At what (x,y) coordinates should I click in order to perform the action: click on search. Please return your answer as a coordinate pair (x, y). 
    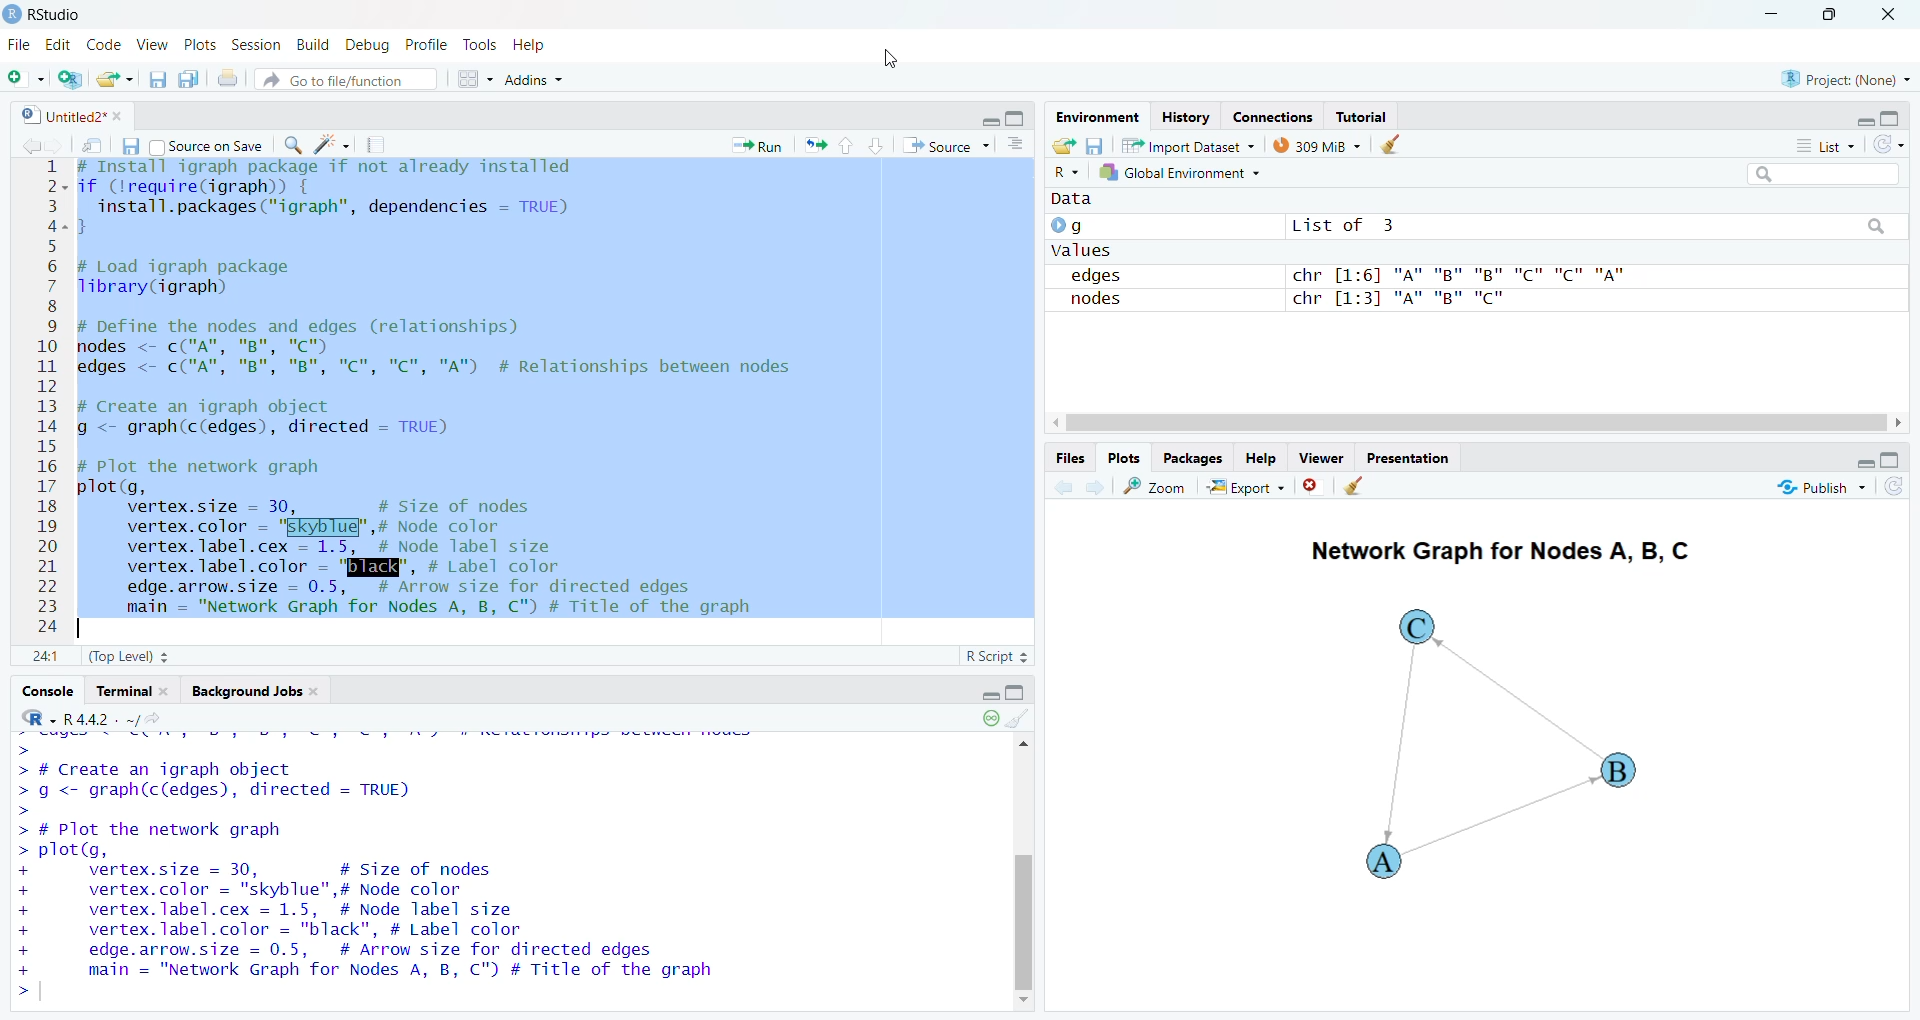
    Looking at the image, I should click on (1828, 171).